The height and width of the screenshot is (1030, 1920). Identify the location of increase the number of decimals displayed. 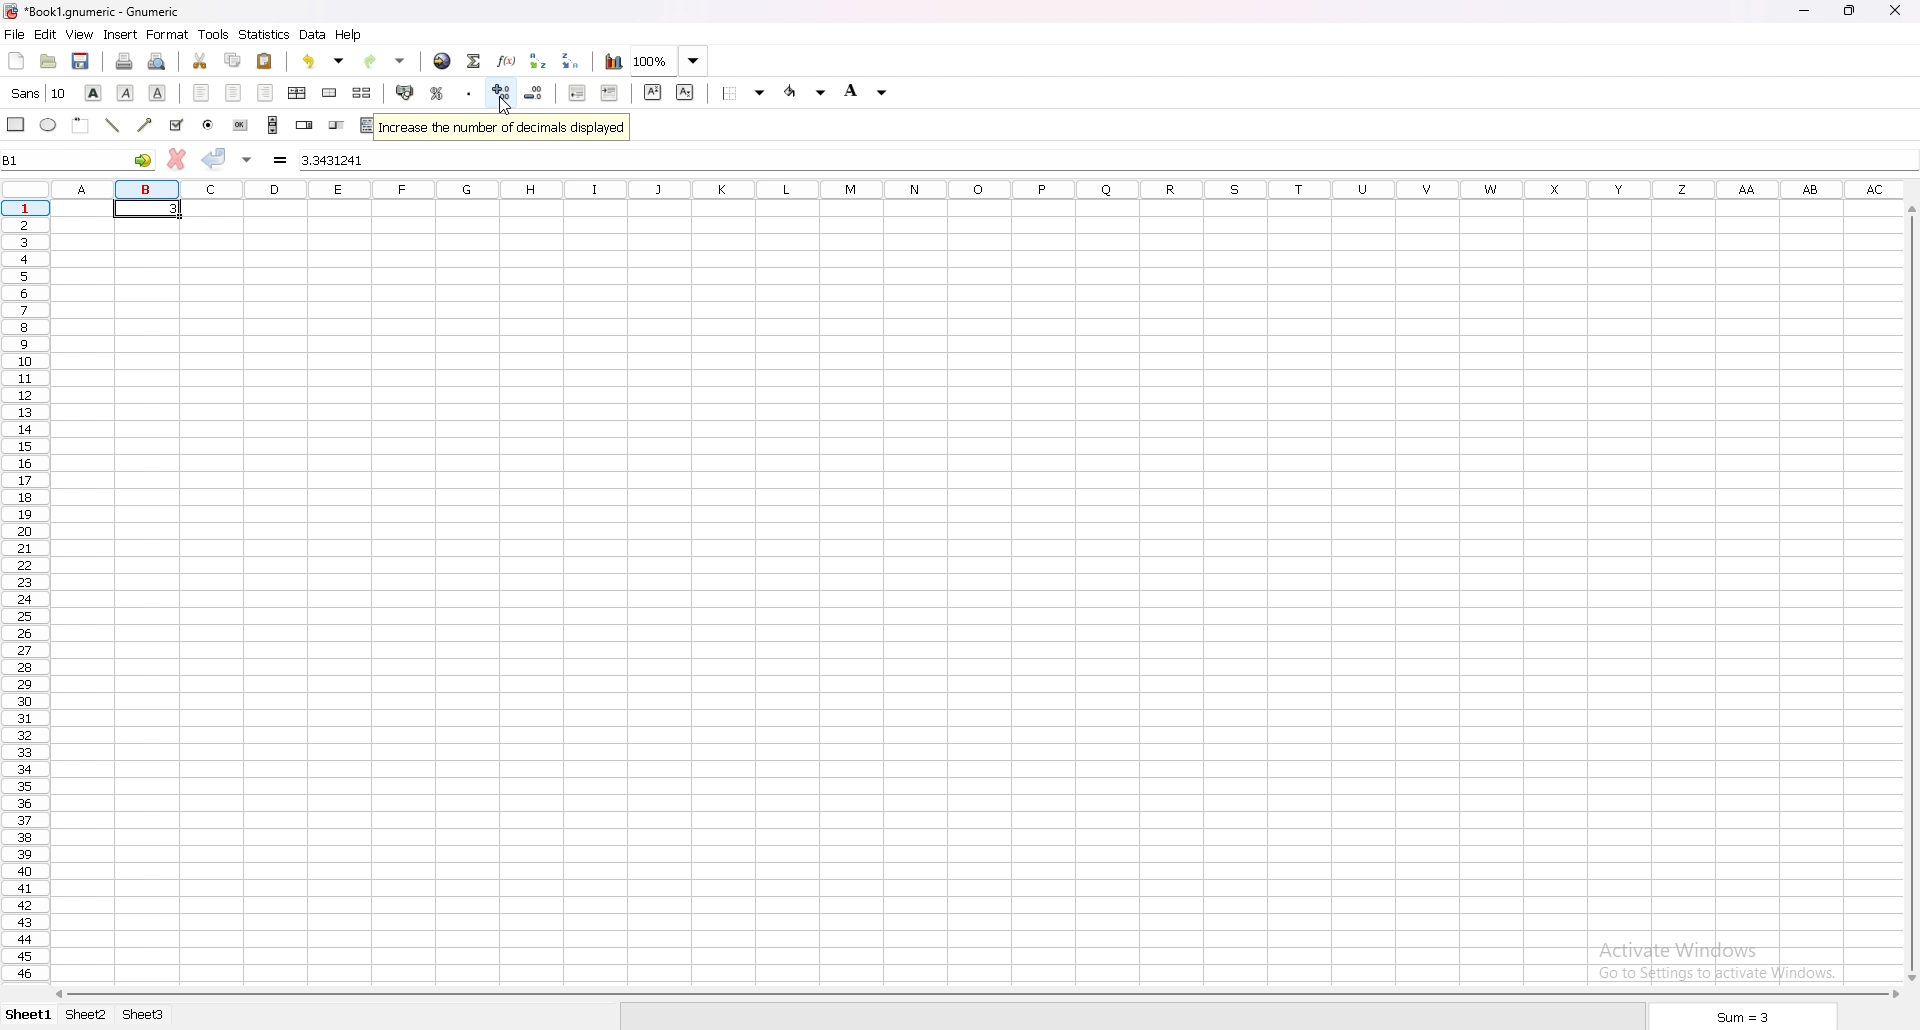
(506, 127).